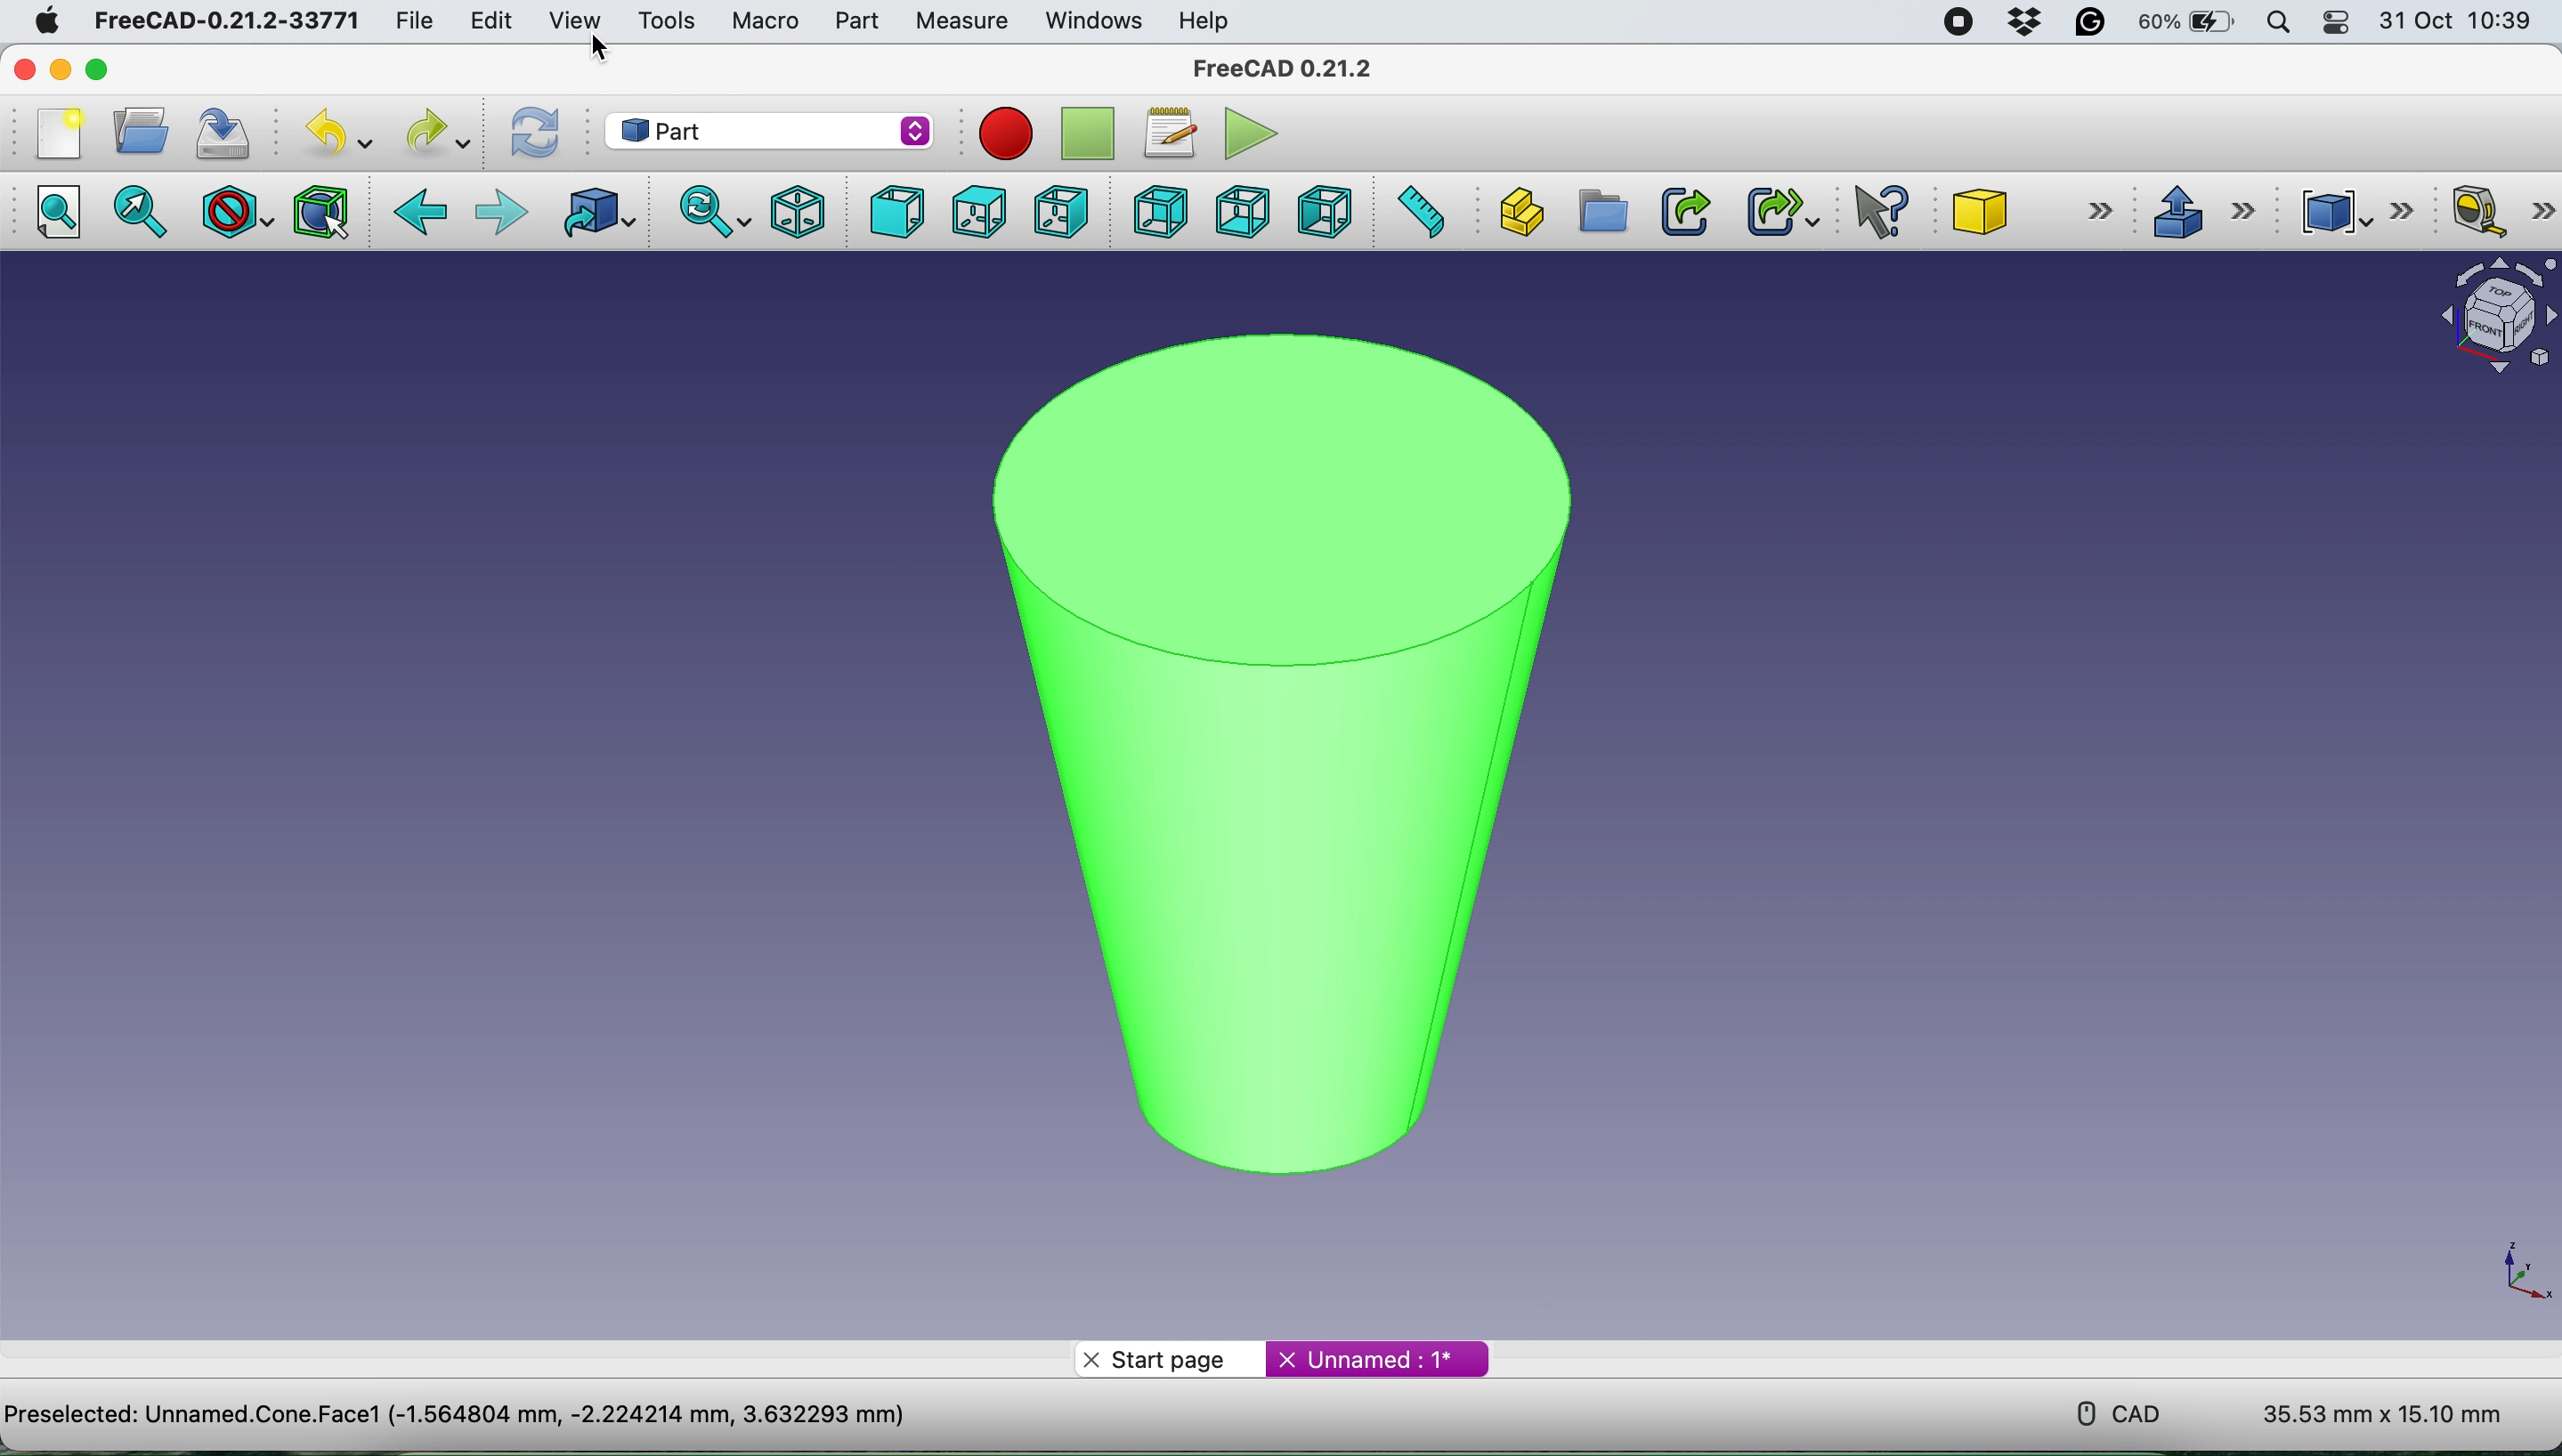 The image size is (2562, 1456). Describe the element at coordinates (434, 132) in the screenshot. I see `redo` at that location.